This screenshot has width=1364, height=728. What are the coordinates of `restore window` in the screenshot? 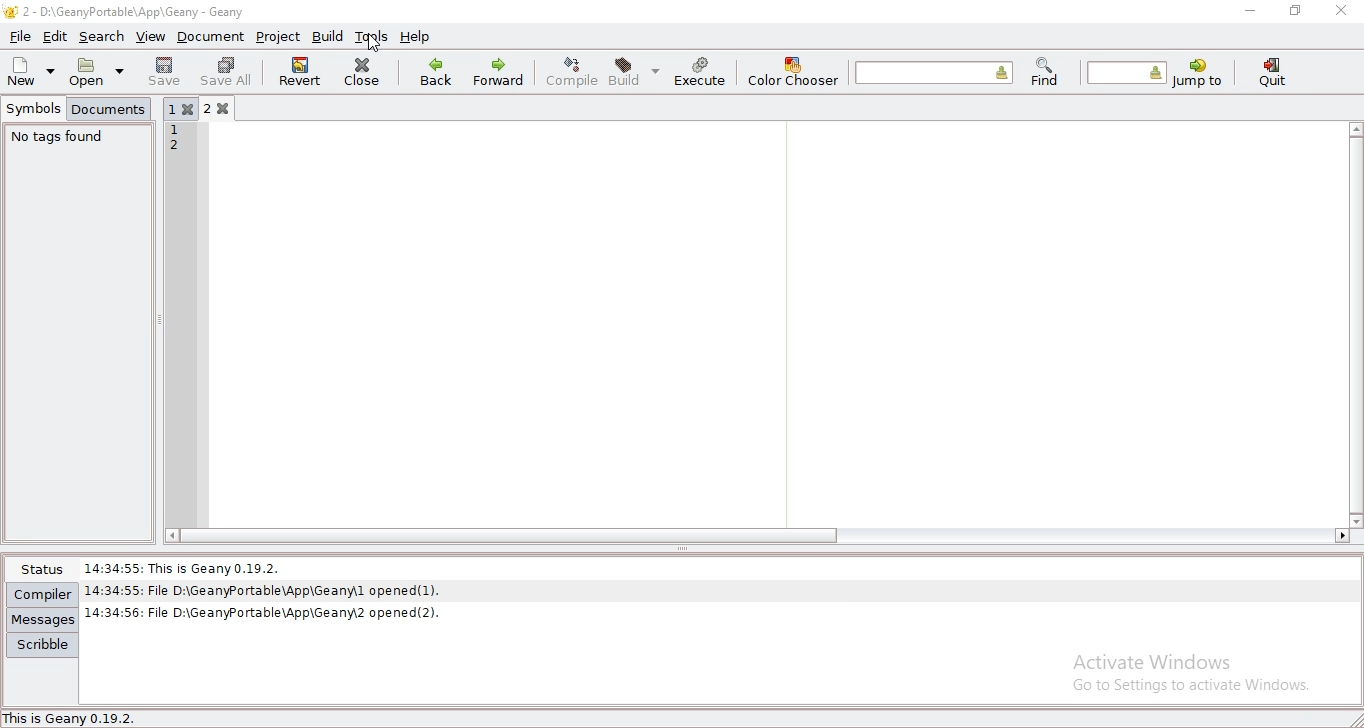 It's located at (1296, 10).